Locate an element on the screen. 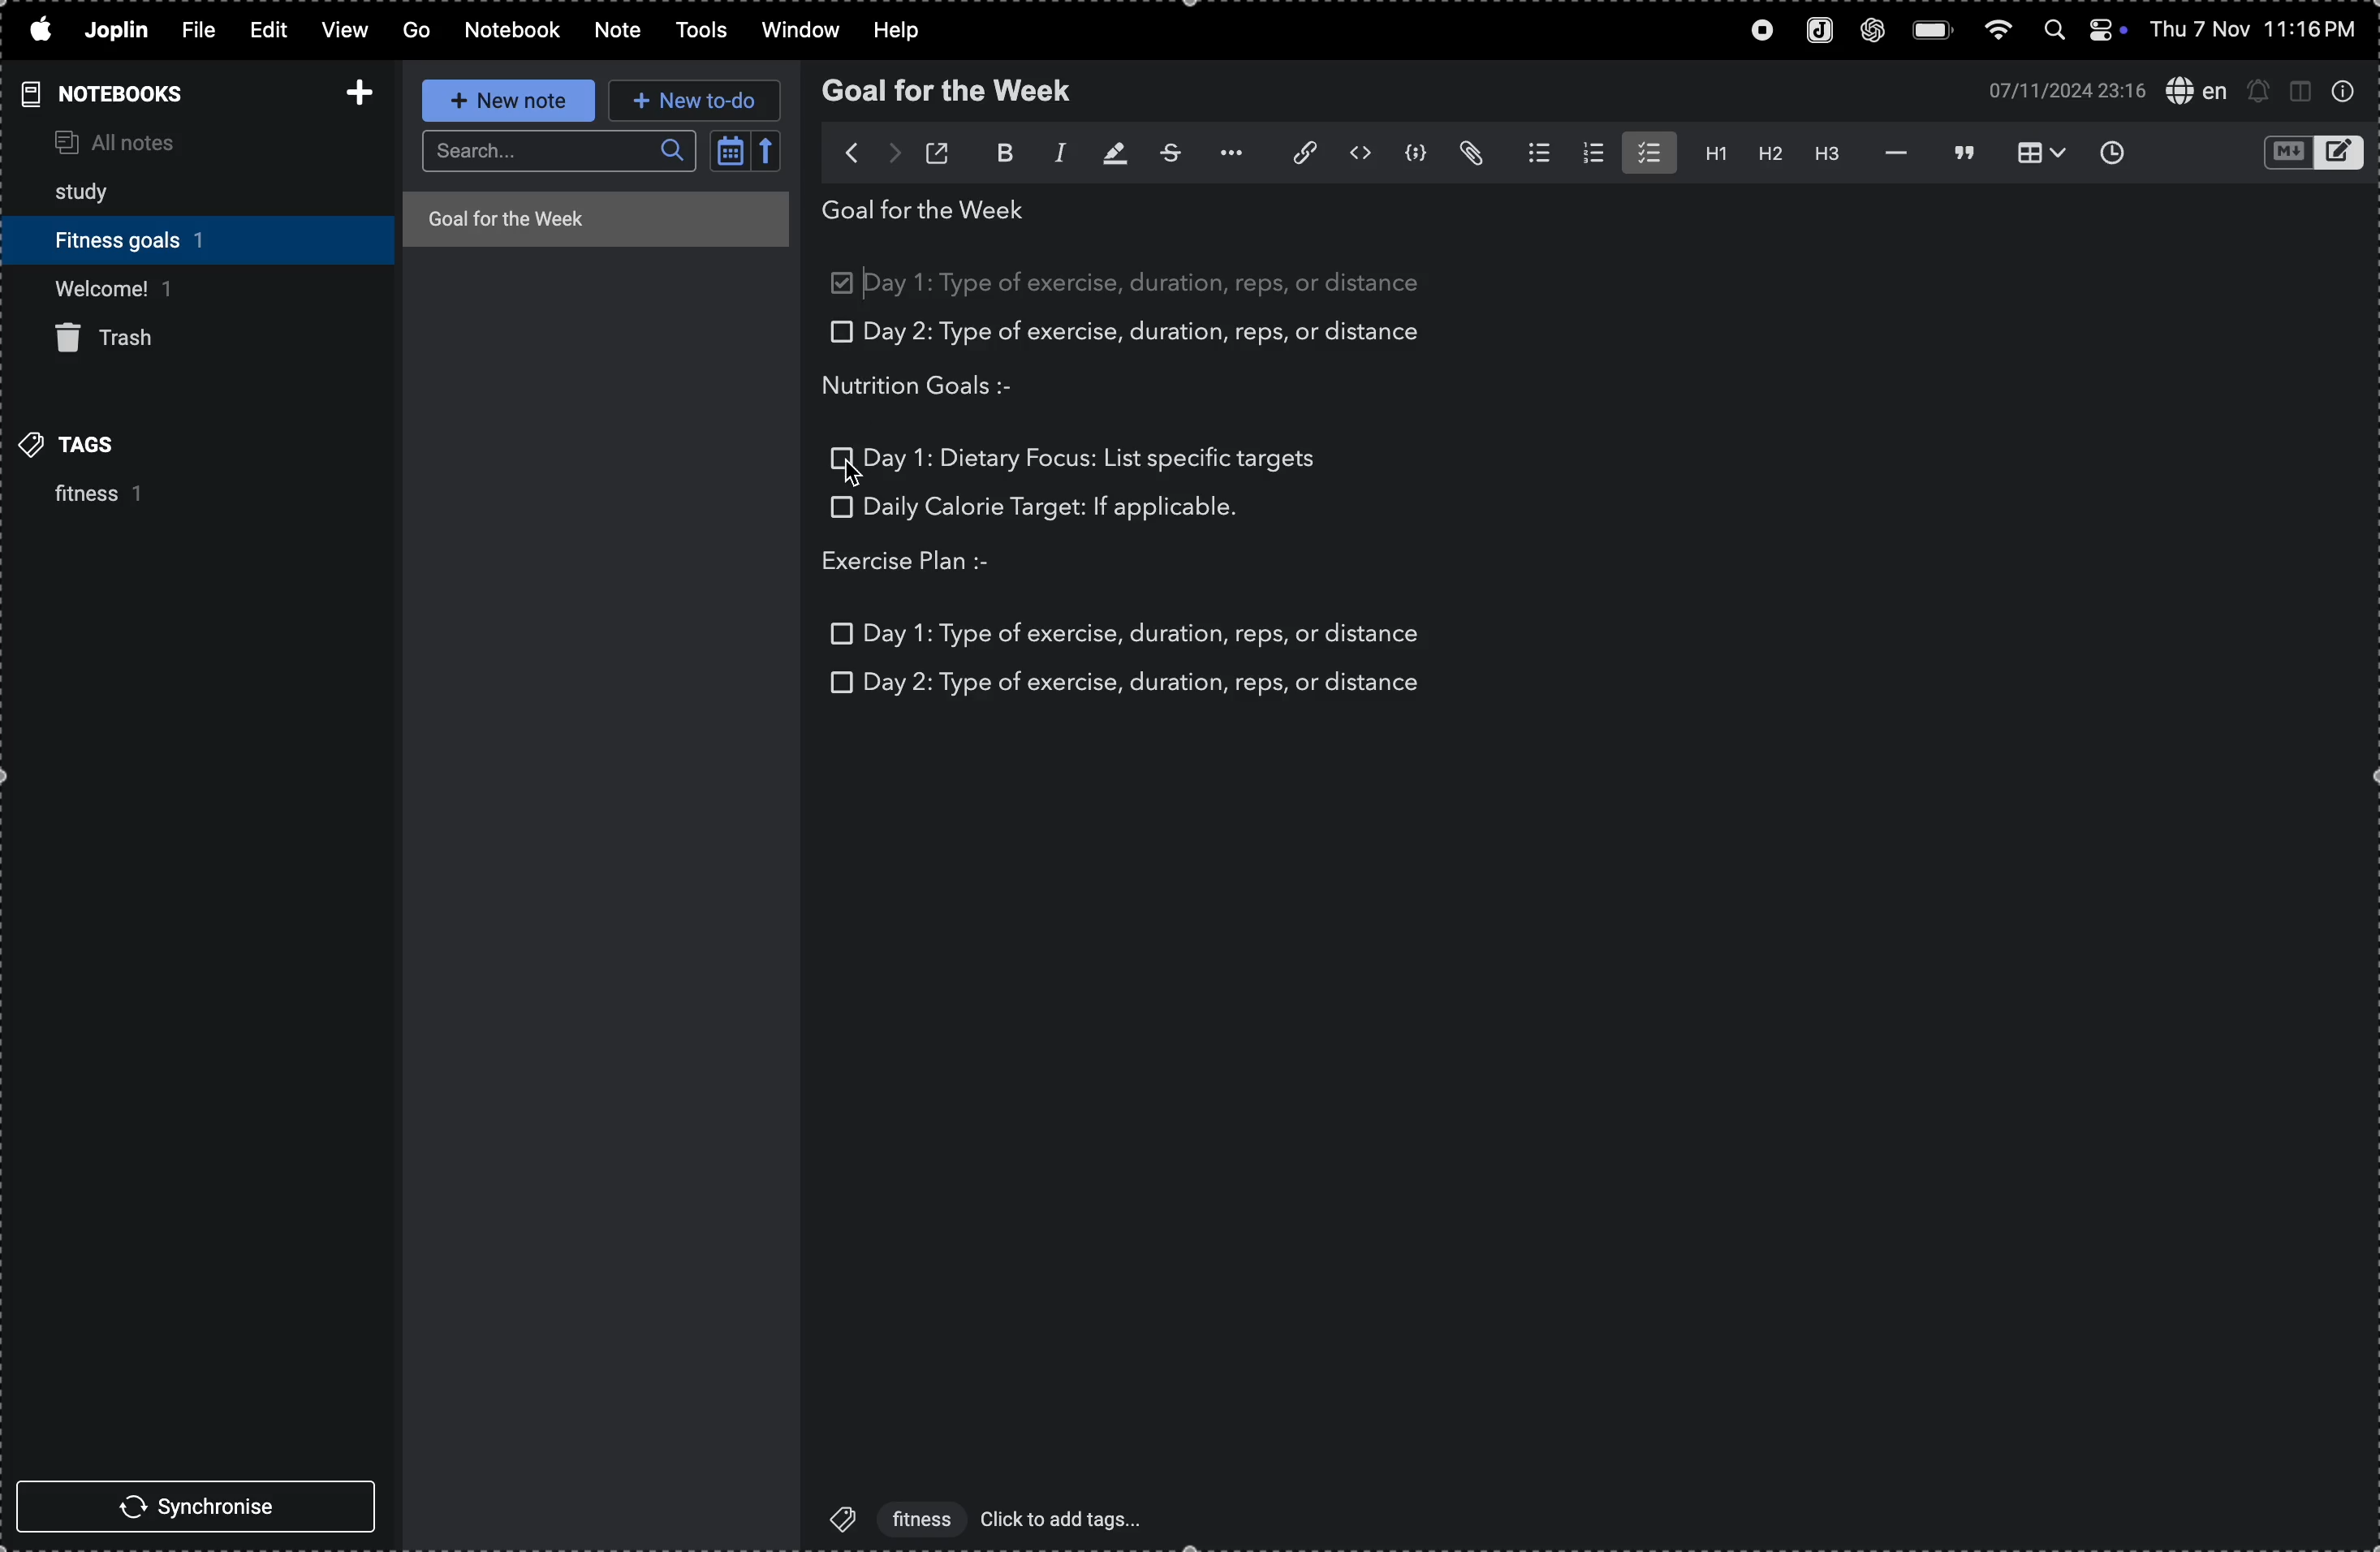 The height and width of the screenshot is (1552, 2380). day 2: type of exercise, duration, reps, or distance is located at coordinates (1147, 684).